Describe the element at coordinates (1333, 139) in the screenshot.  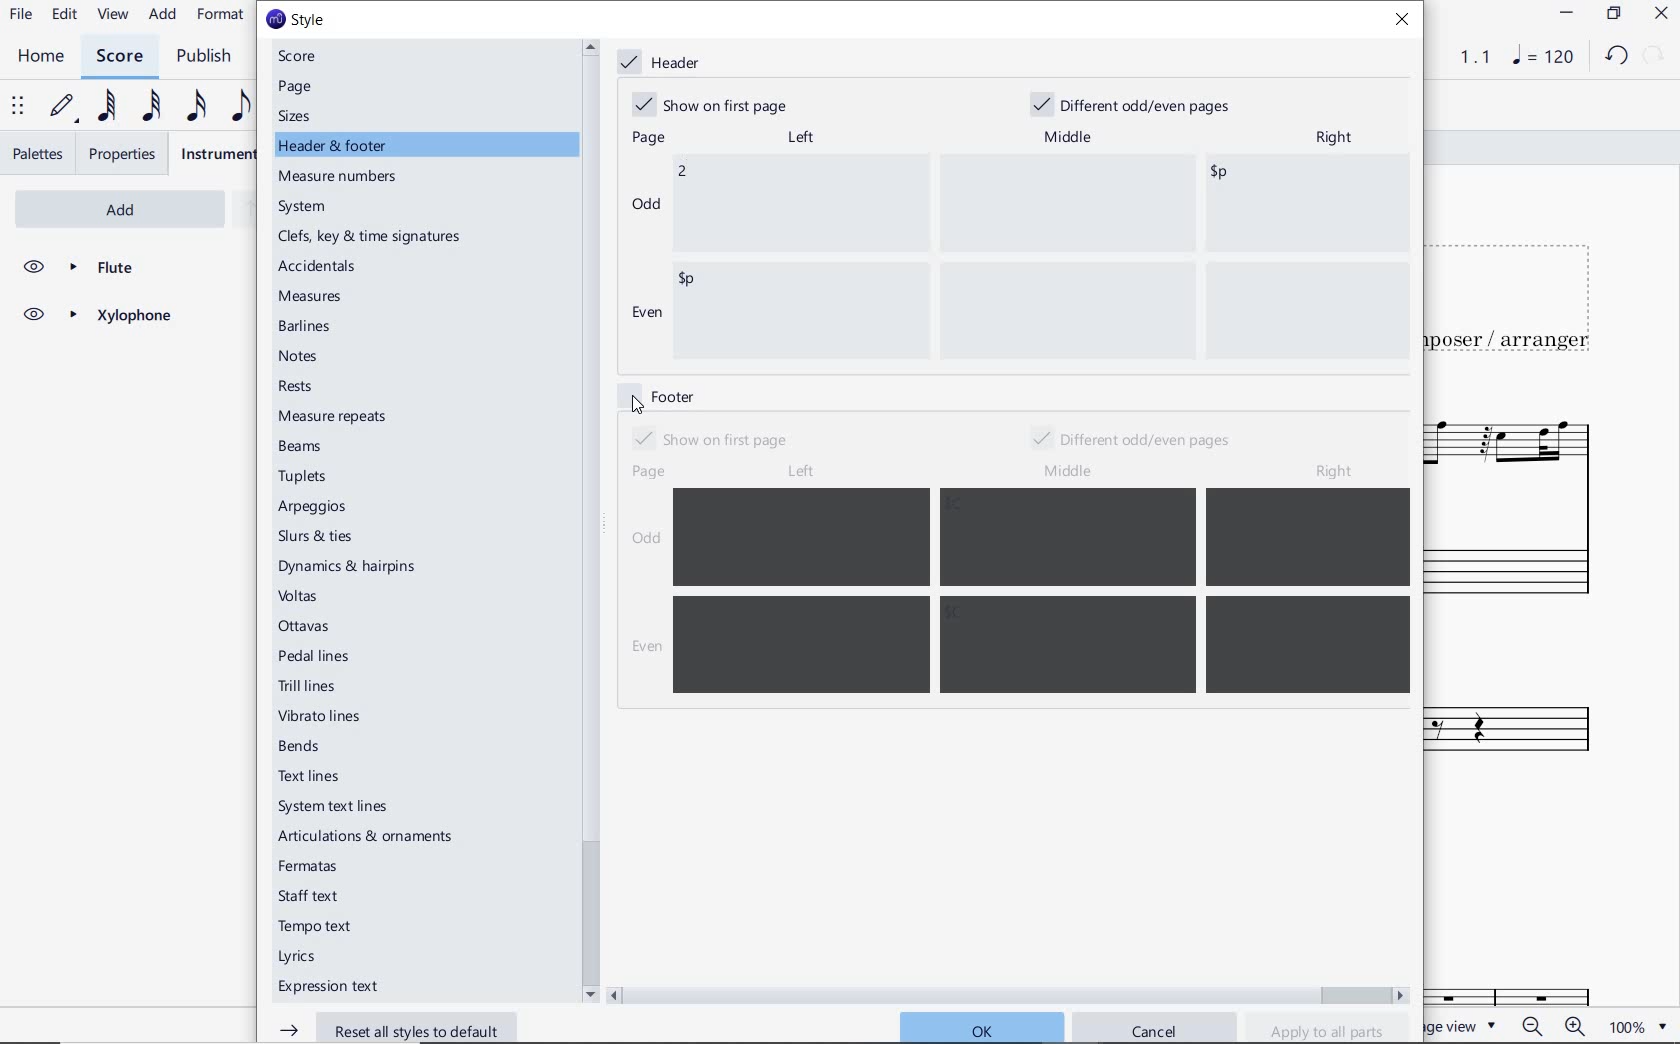
I see `right` at that location.